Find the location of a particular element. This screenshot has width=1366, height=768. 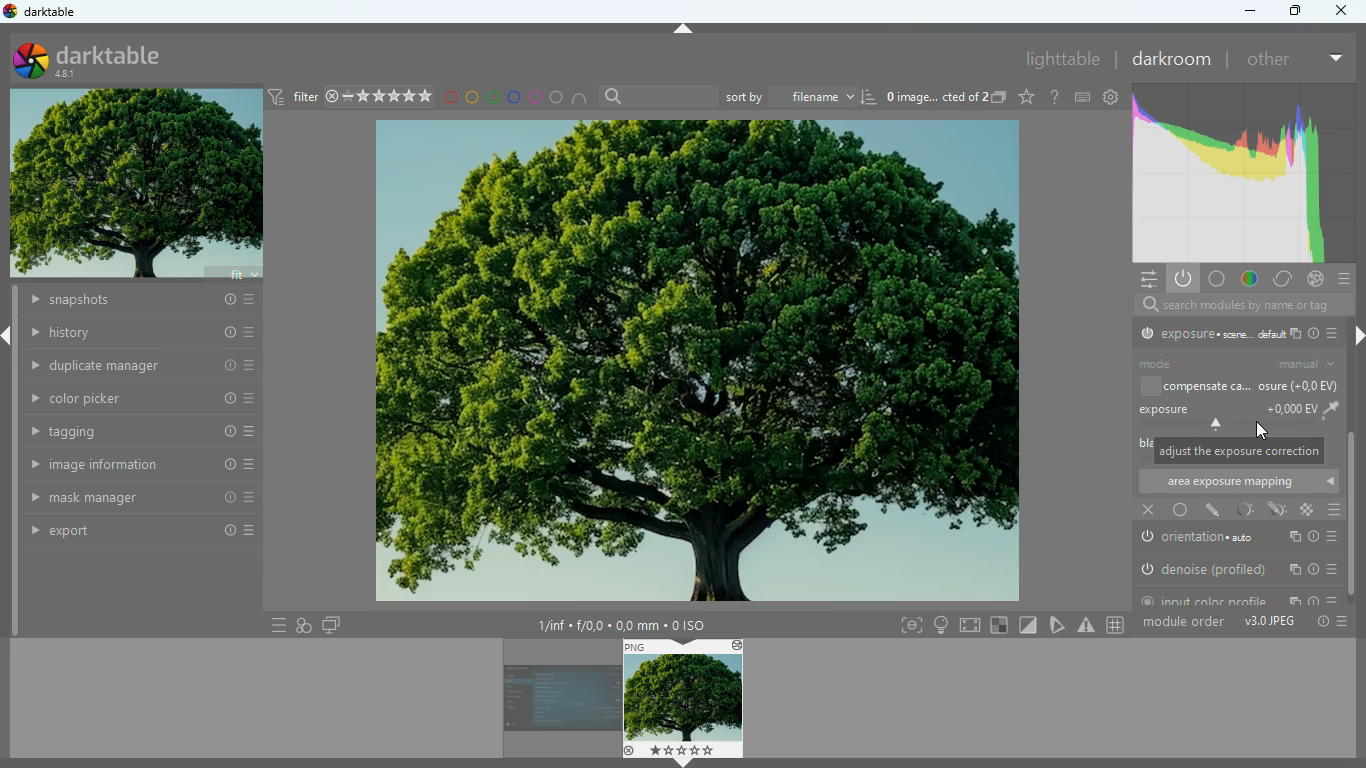

image name is located at coordinates (937, 99).